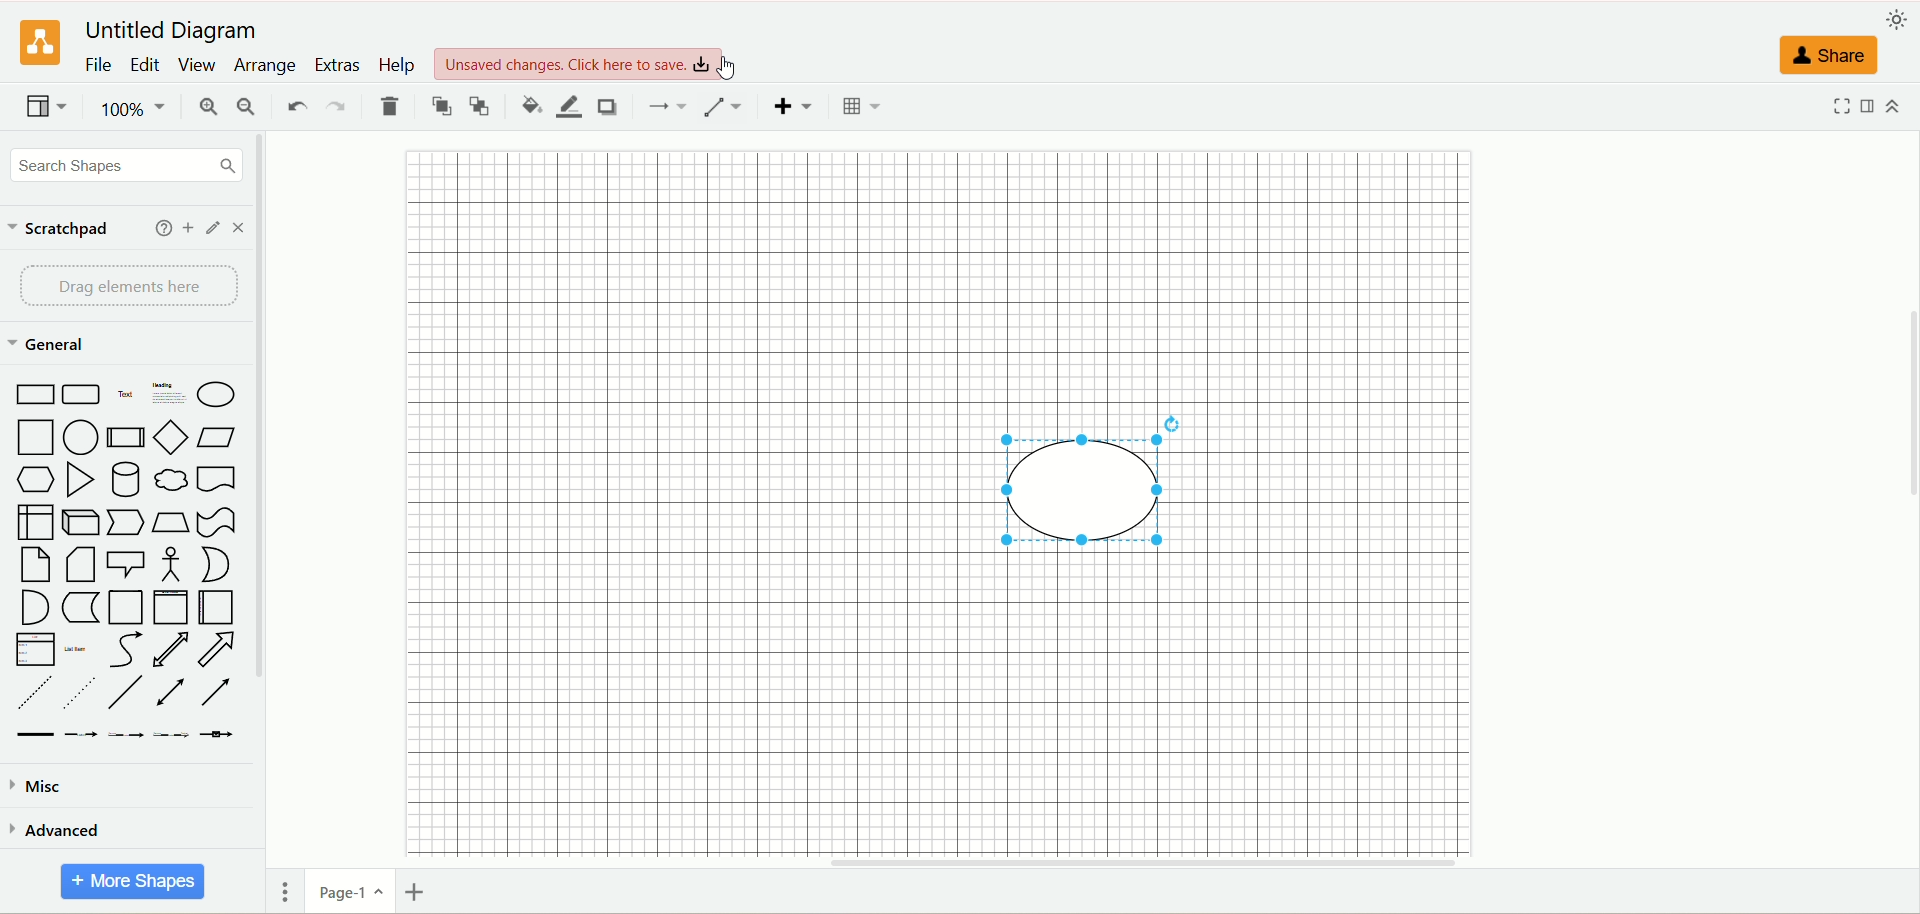 This screenshot has height=914, width=1920. What do you see at coordinates (134, 884) in the screenshot?
I see `more shapes` at bounding box center [134, 884].